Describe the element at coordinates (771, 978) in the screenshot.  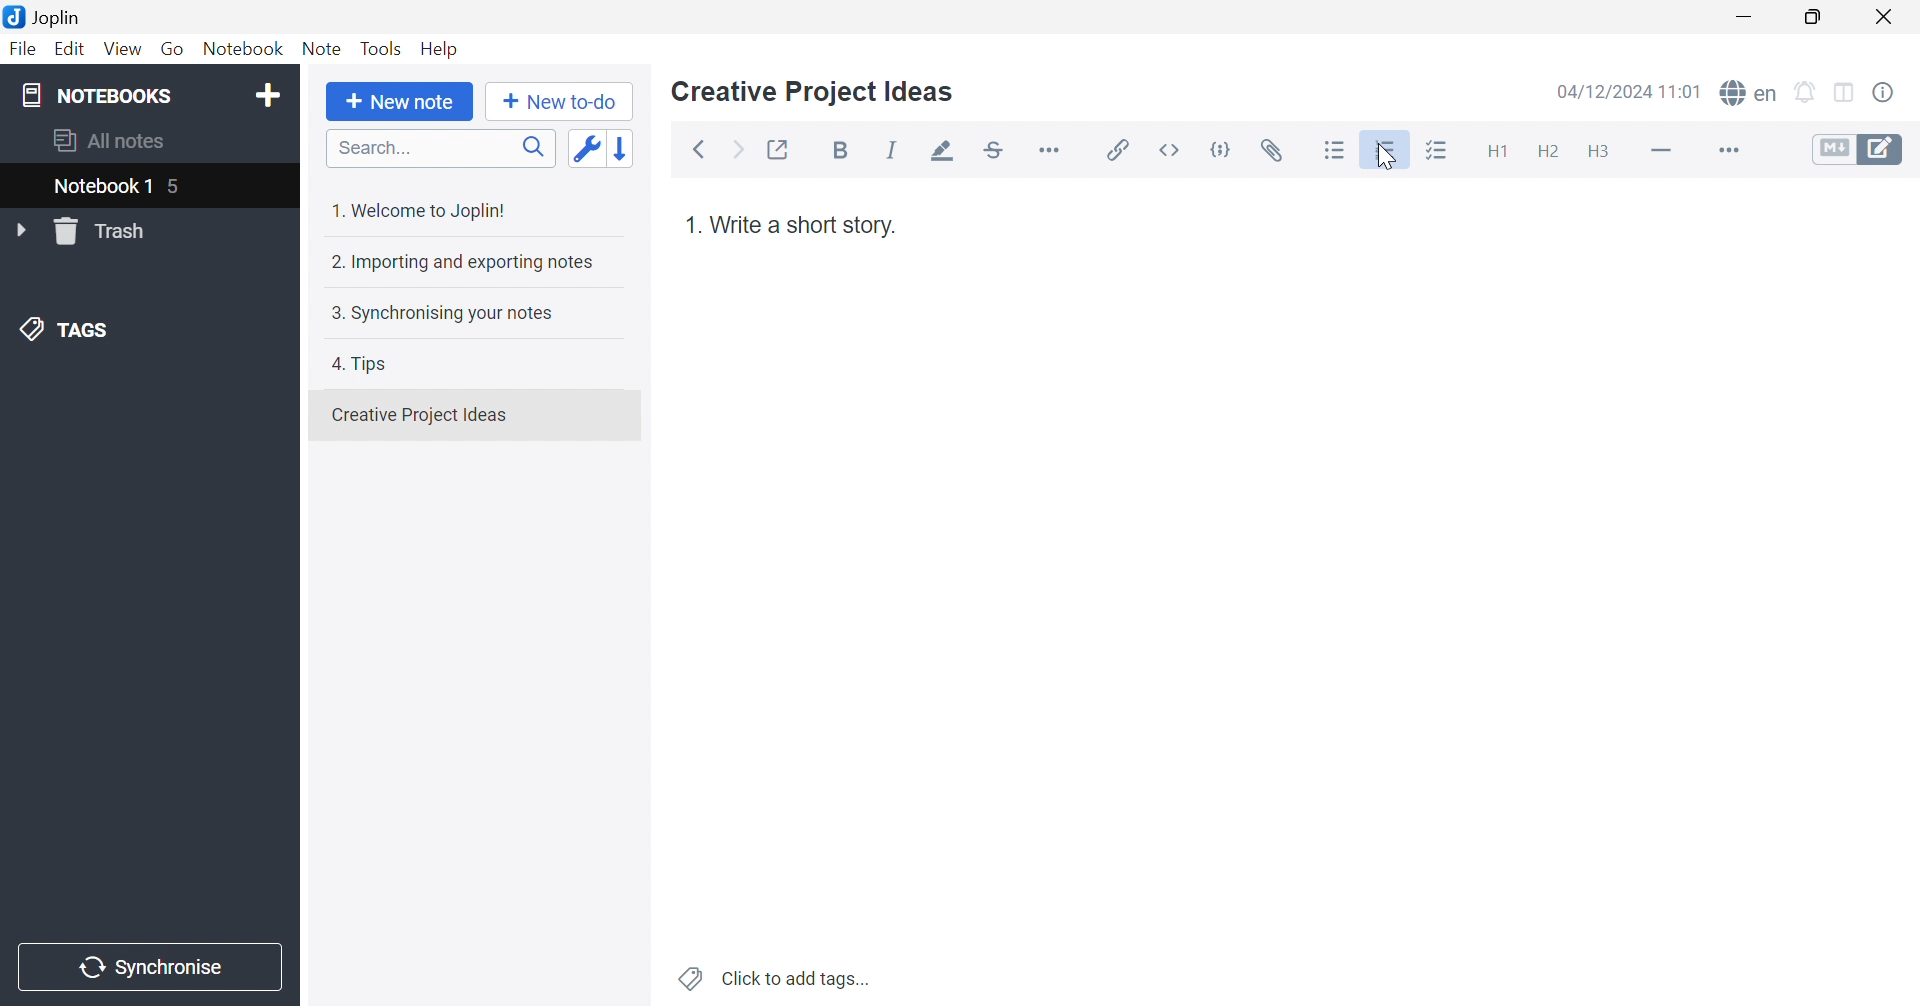
I see `Click to add tags` at that location.